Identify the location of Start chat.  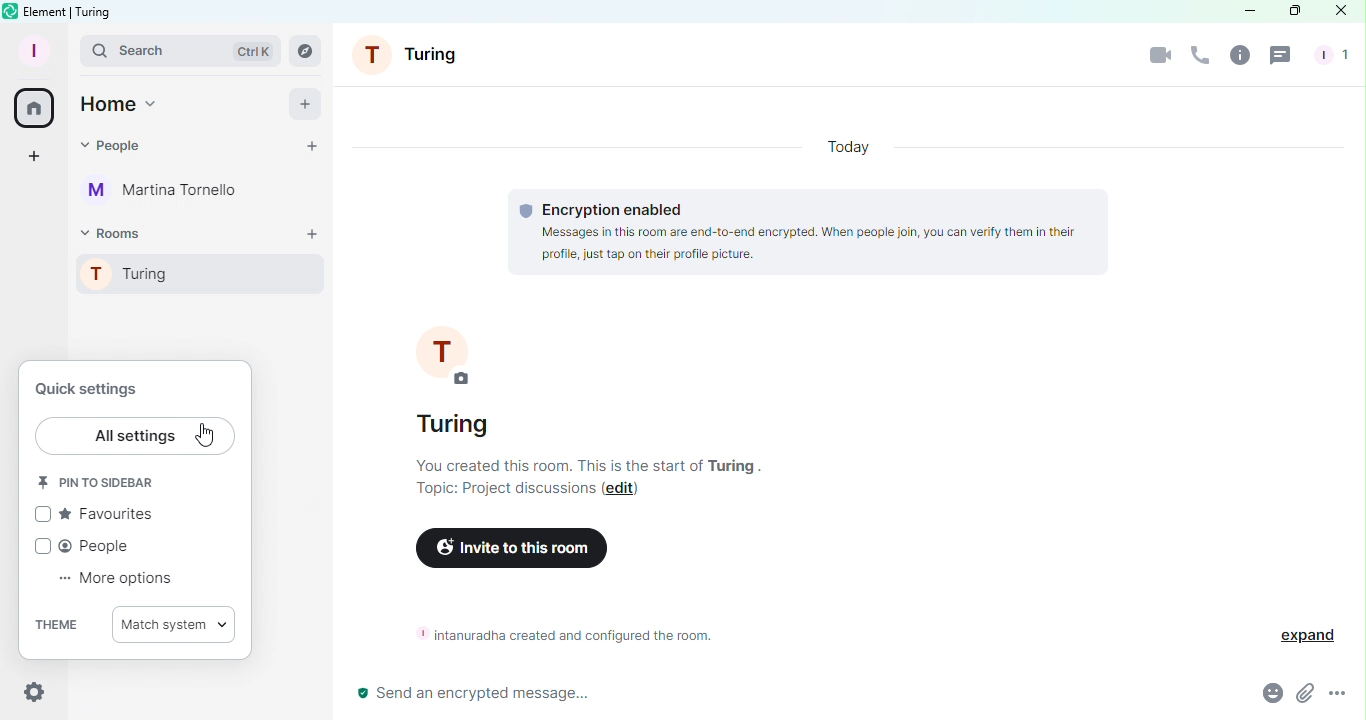
(313, 149).